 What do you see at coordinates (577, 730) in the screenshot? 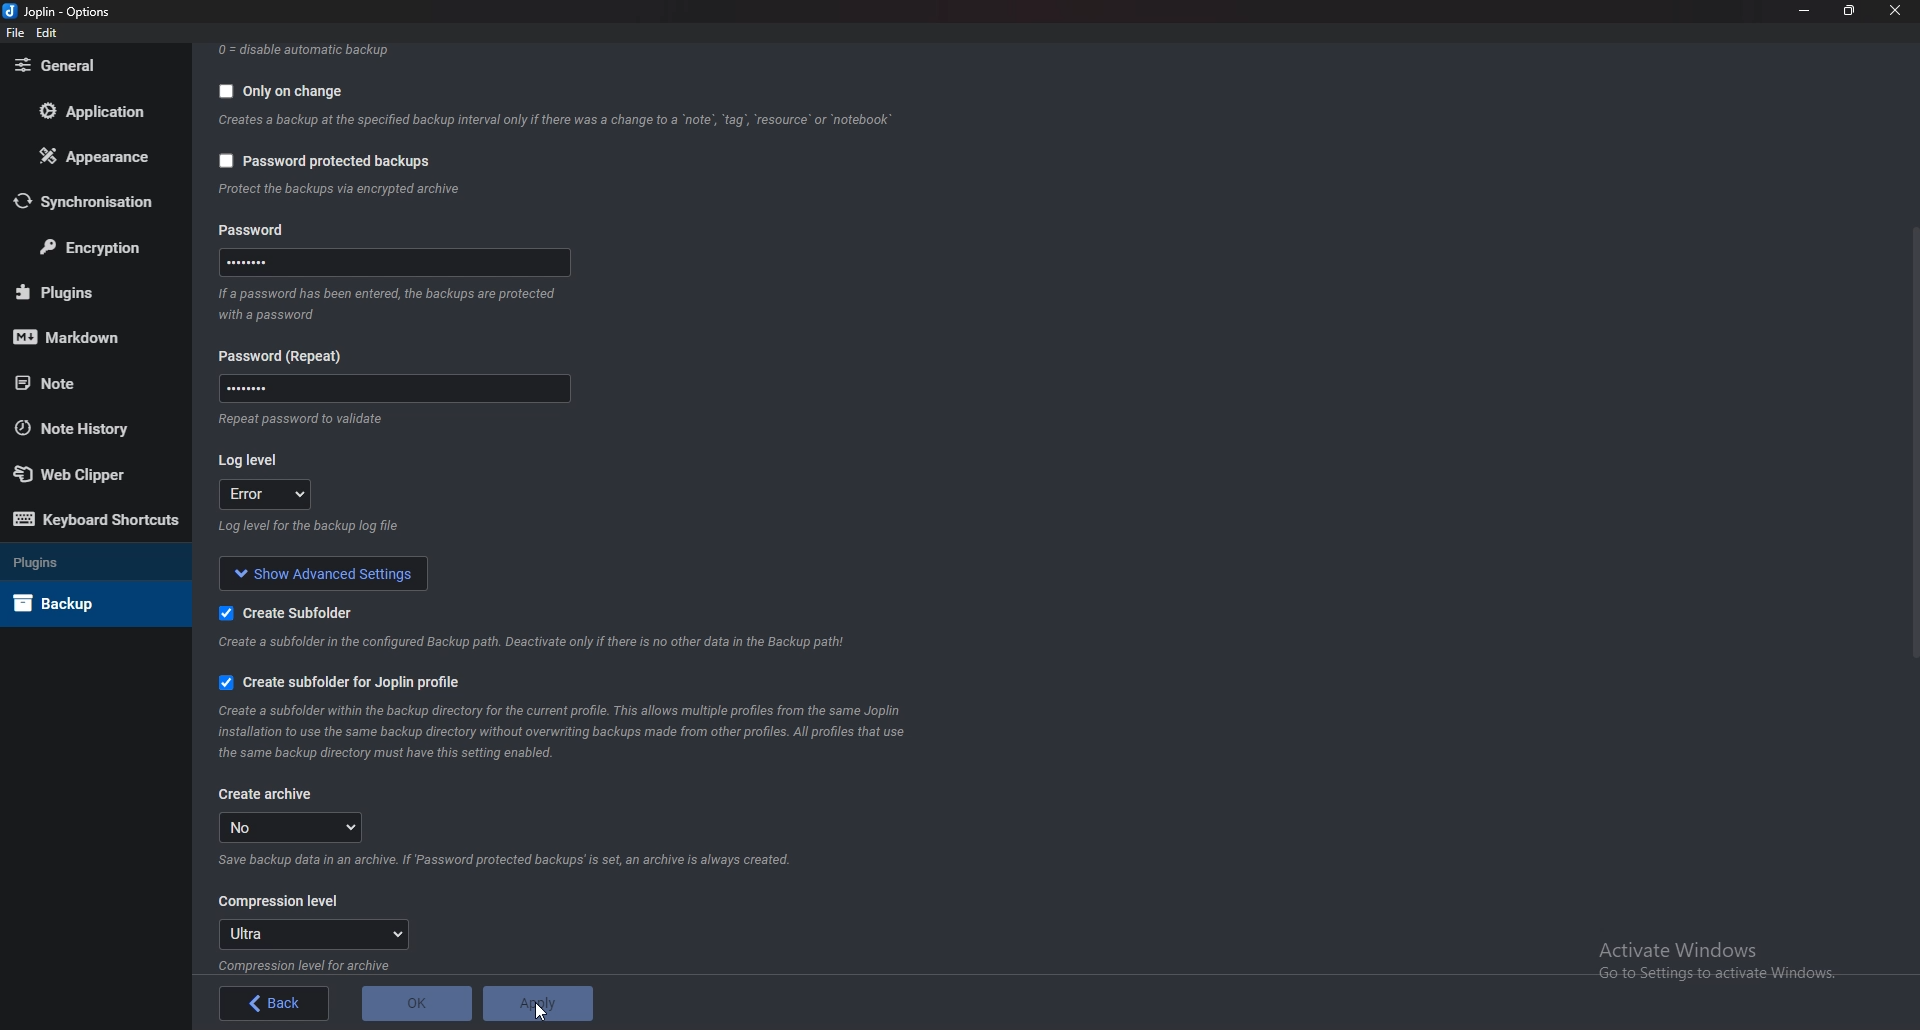
I see `info on subfolder for joplin profile` at bounding box center [577, 730].